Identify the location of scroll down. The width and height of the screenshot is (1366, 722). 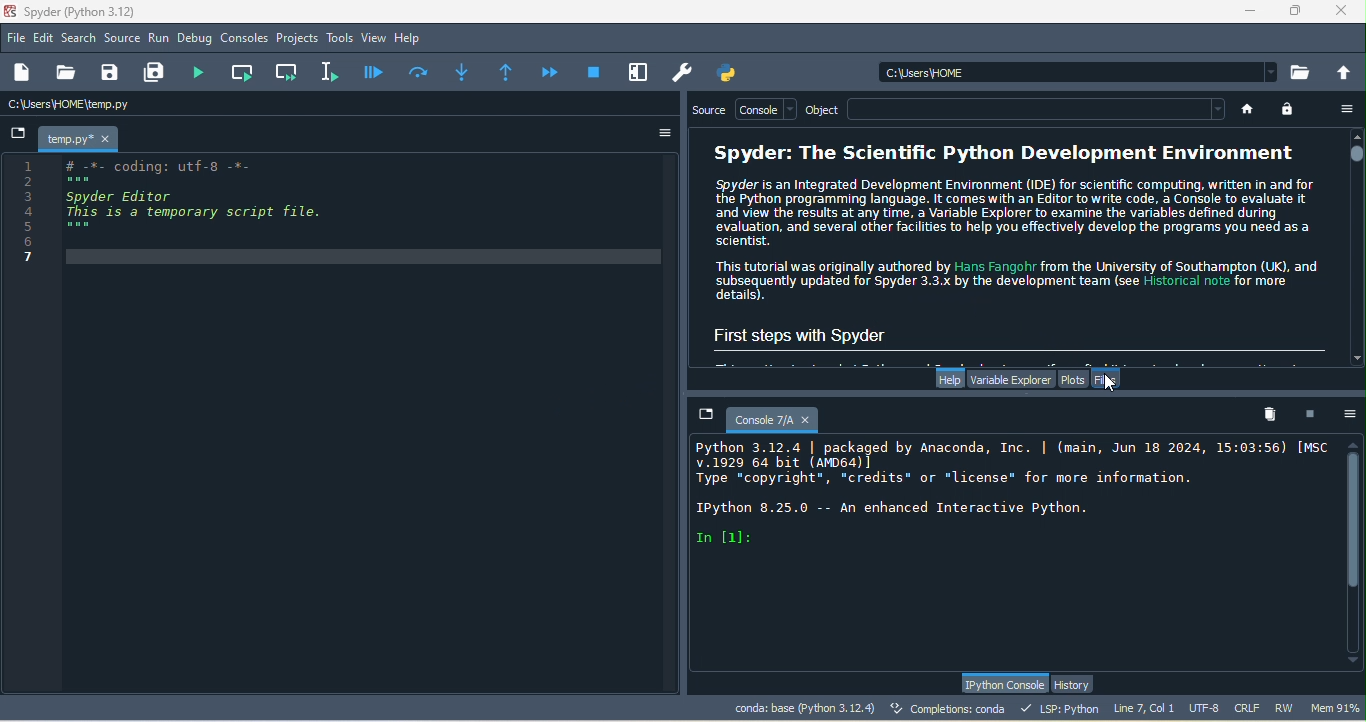
(1355, 358).